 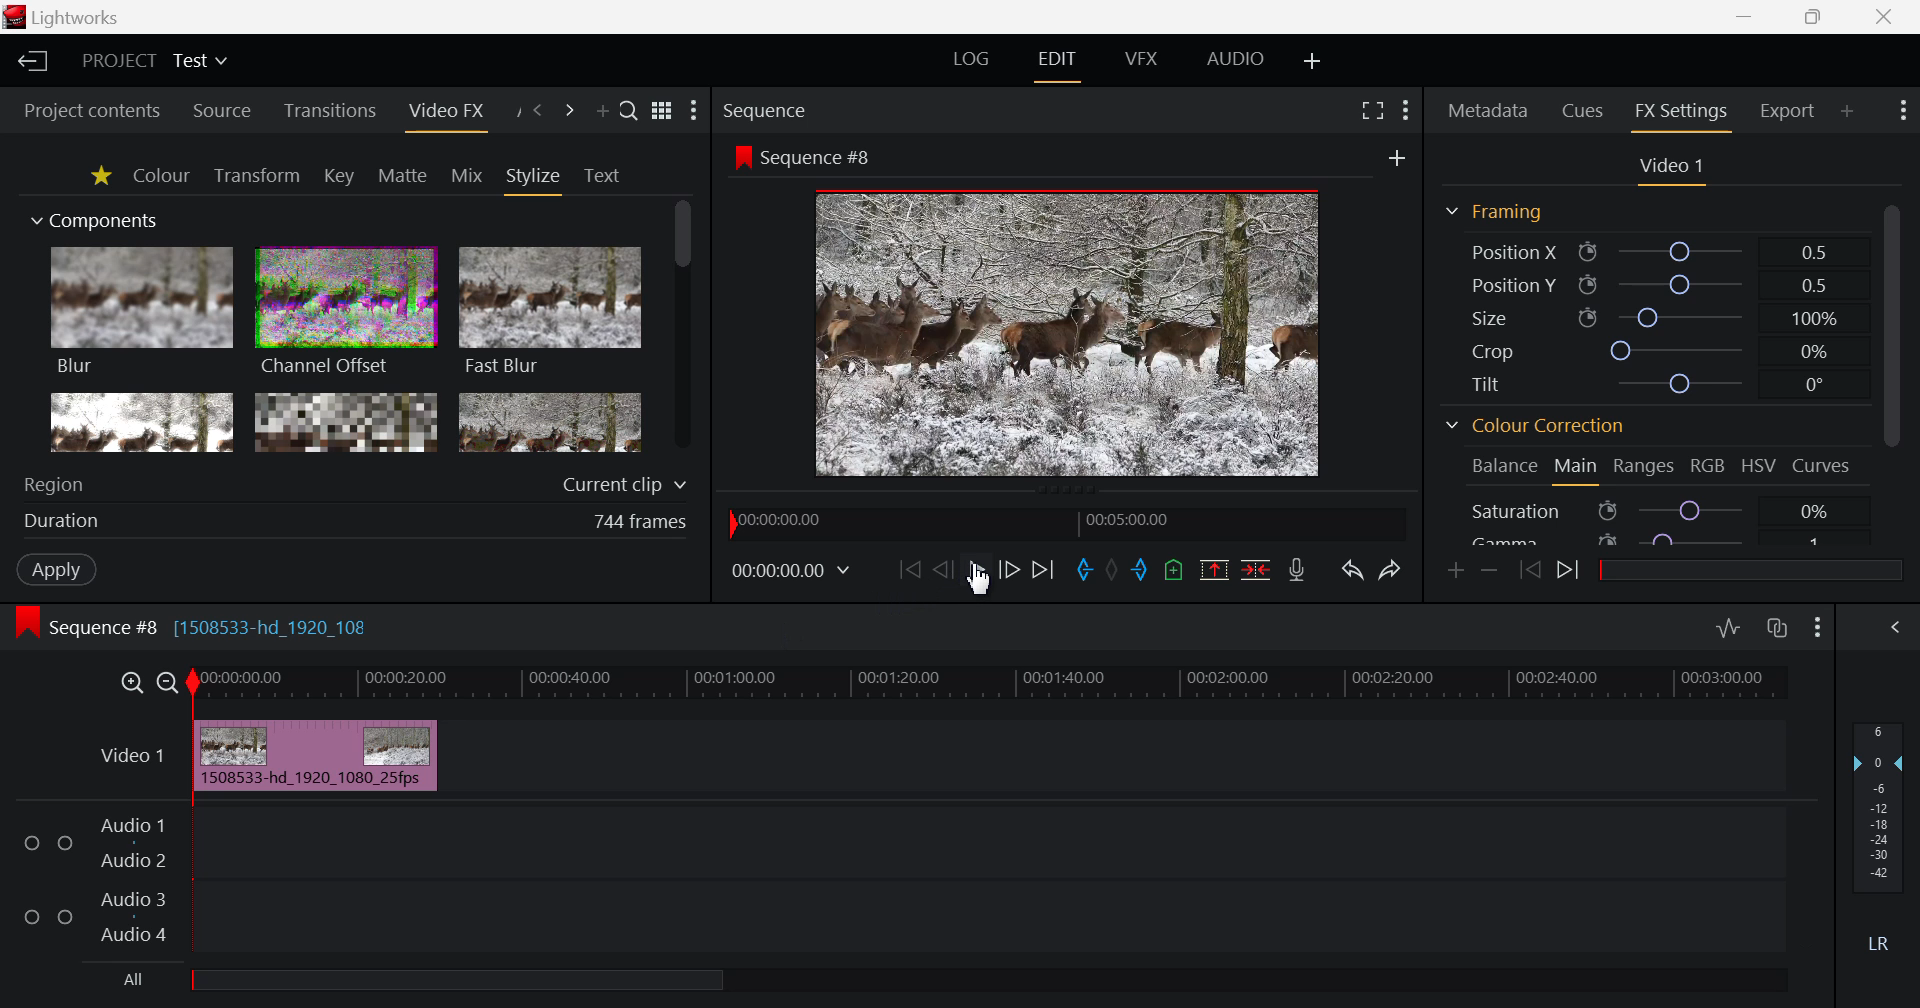 What do you see at coordinates (1140, 60) in the screenshot?
I see `VFX Layout` at bounding box center [1140, 60].